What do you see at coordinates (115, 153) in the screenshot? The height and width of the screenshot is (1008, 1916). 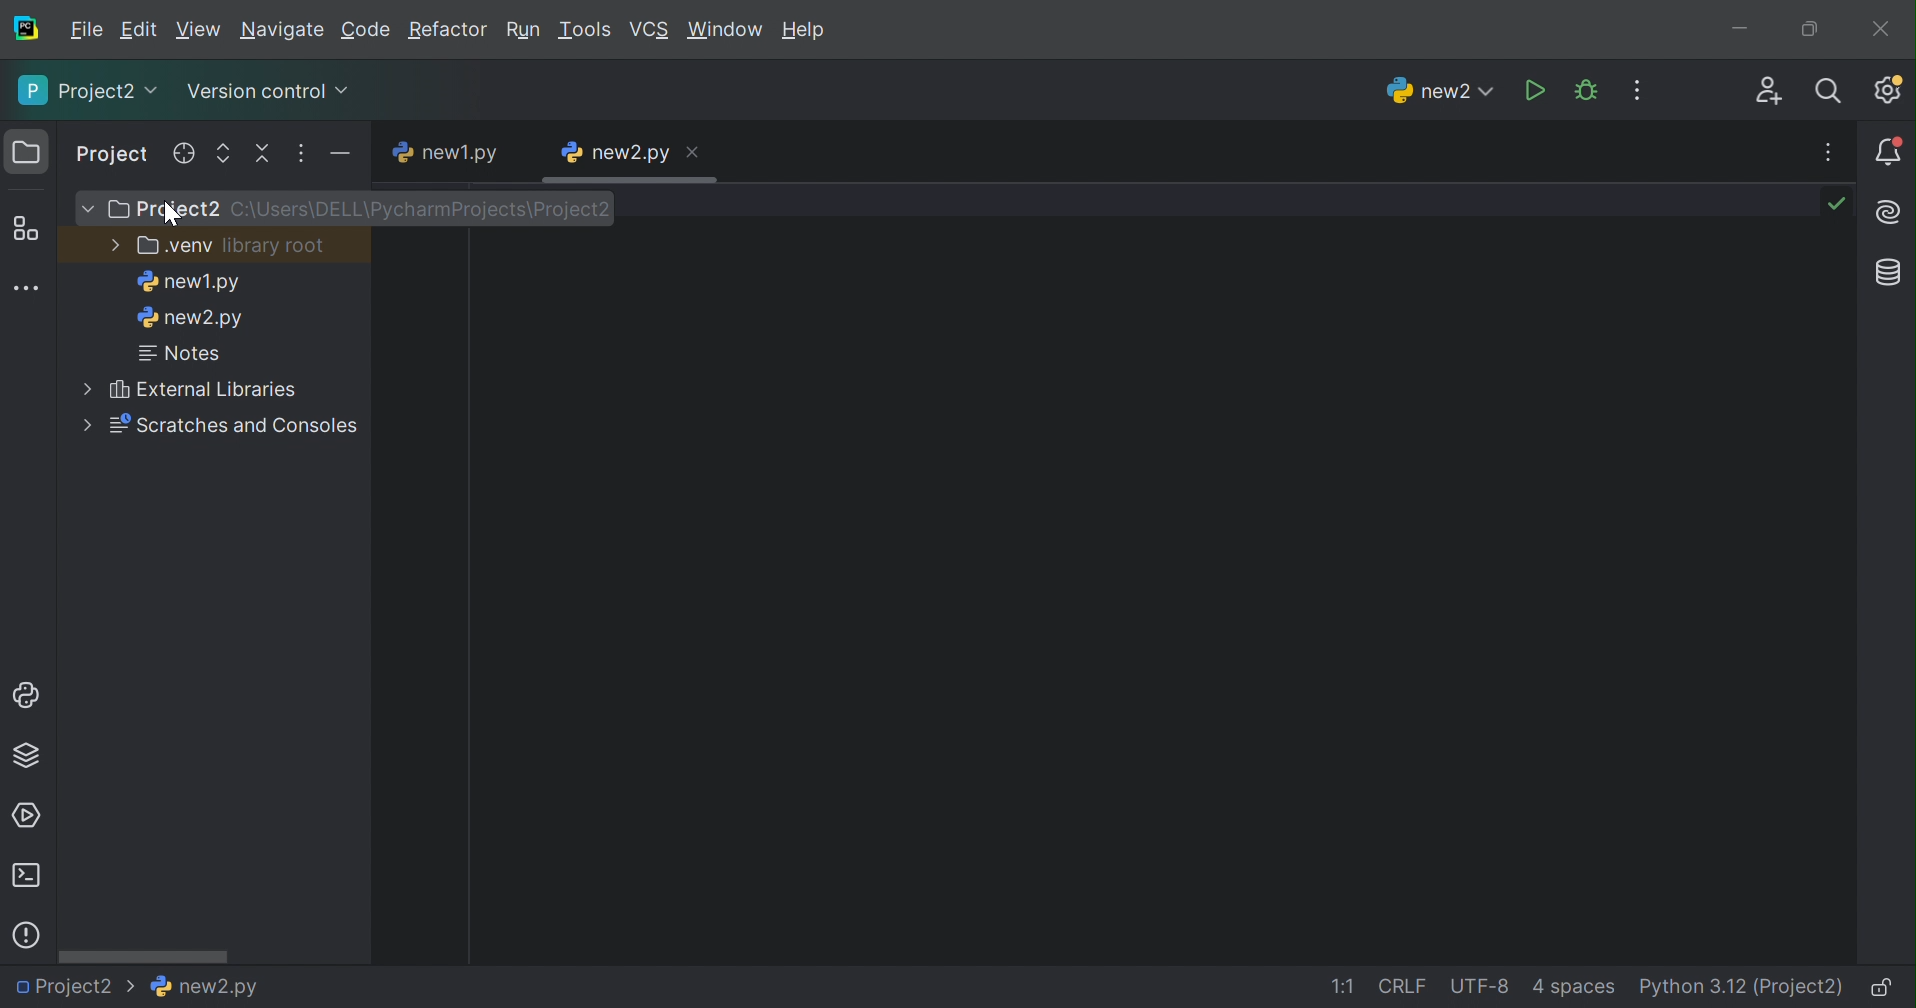 I see `Project` at bounding box center [115, 153].